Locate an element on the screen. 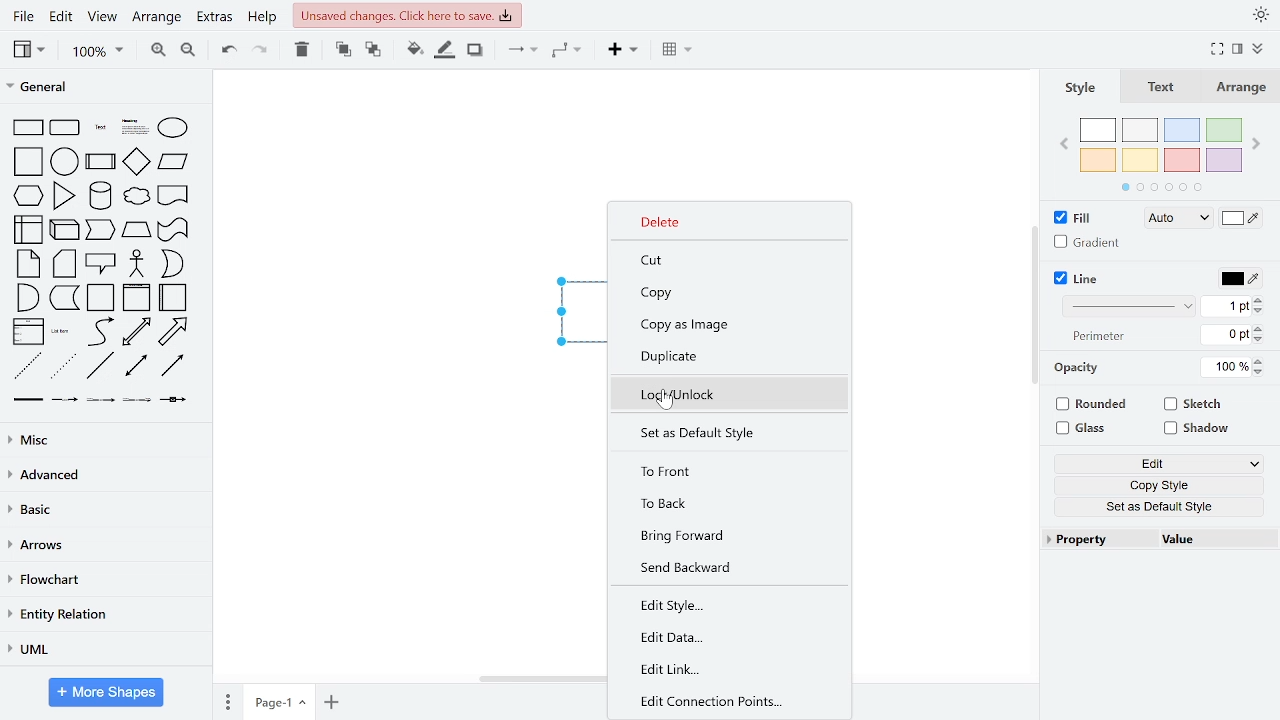 This screenshot has height=720, width=1280. note is located at coordinates (28, 264).